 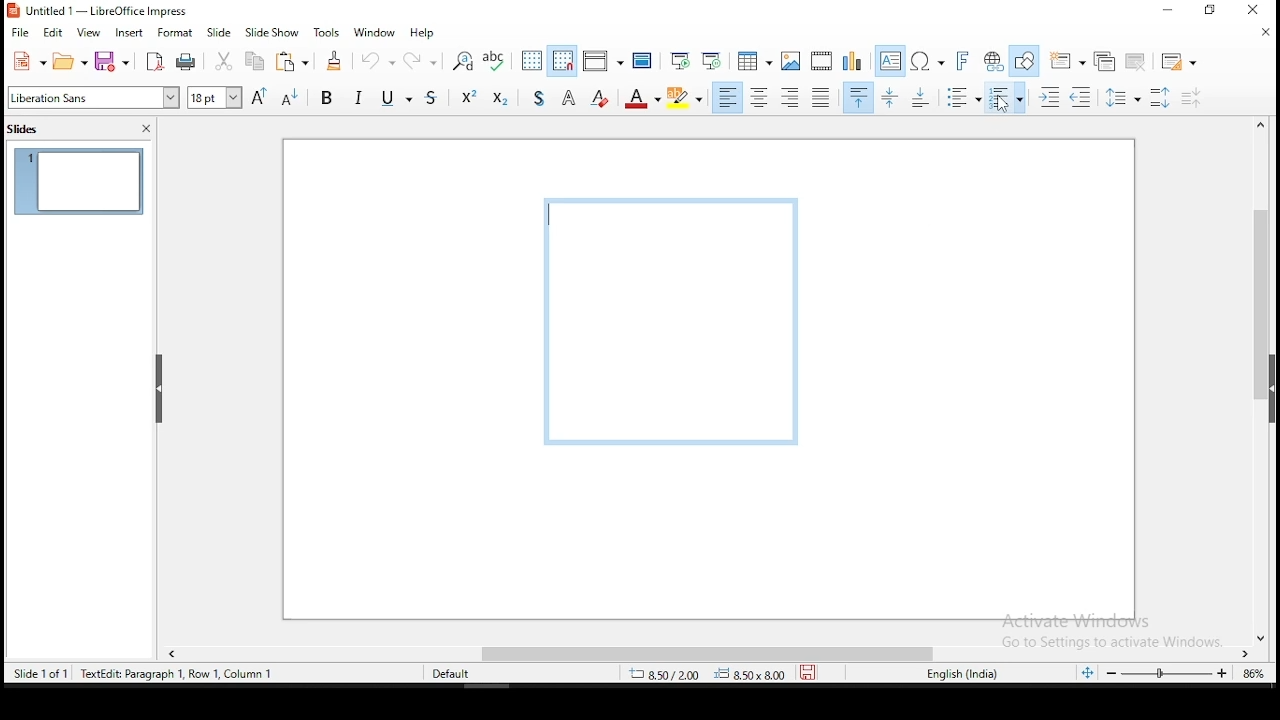 What do you see at coordinates (1166, 12) in the screenshot?
I see `minimize` at bounding box center [1166, 12].